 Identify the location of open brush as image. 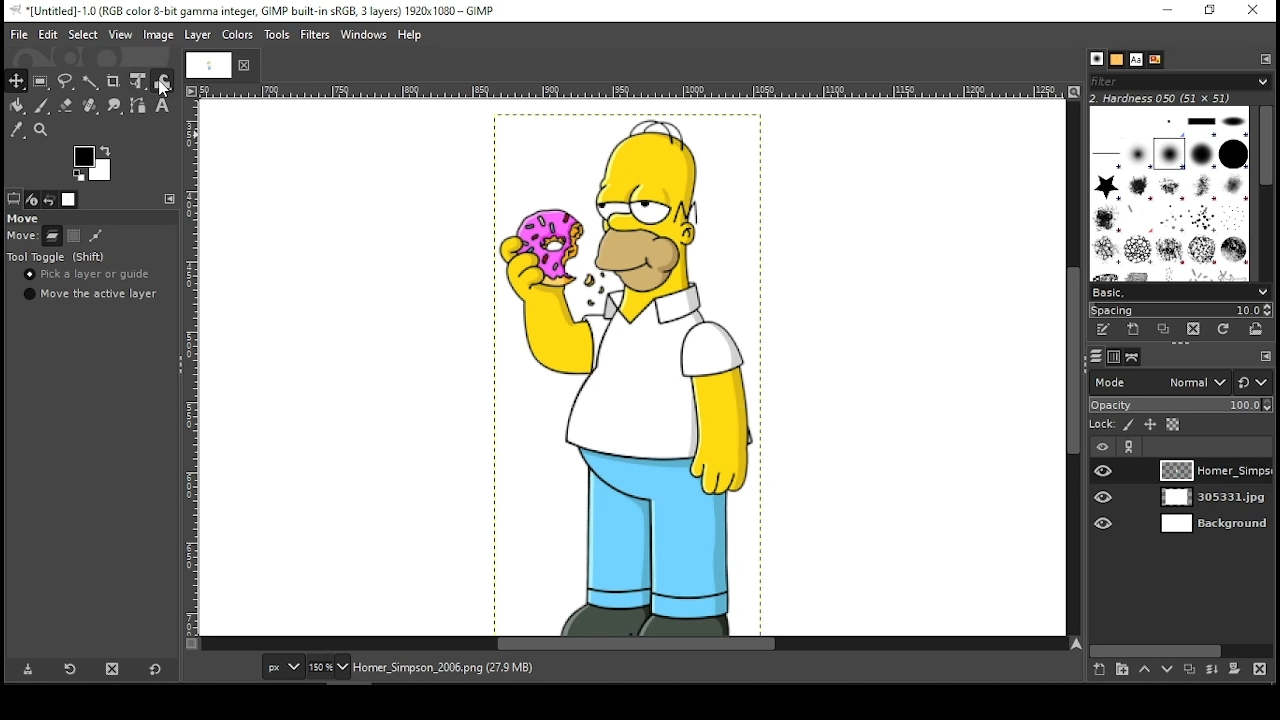
(1259, 329).